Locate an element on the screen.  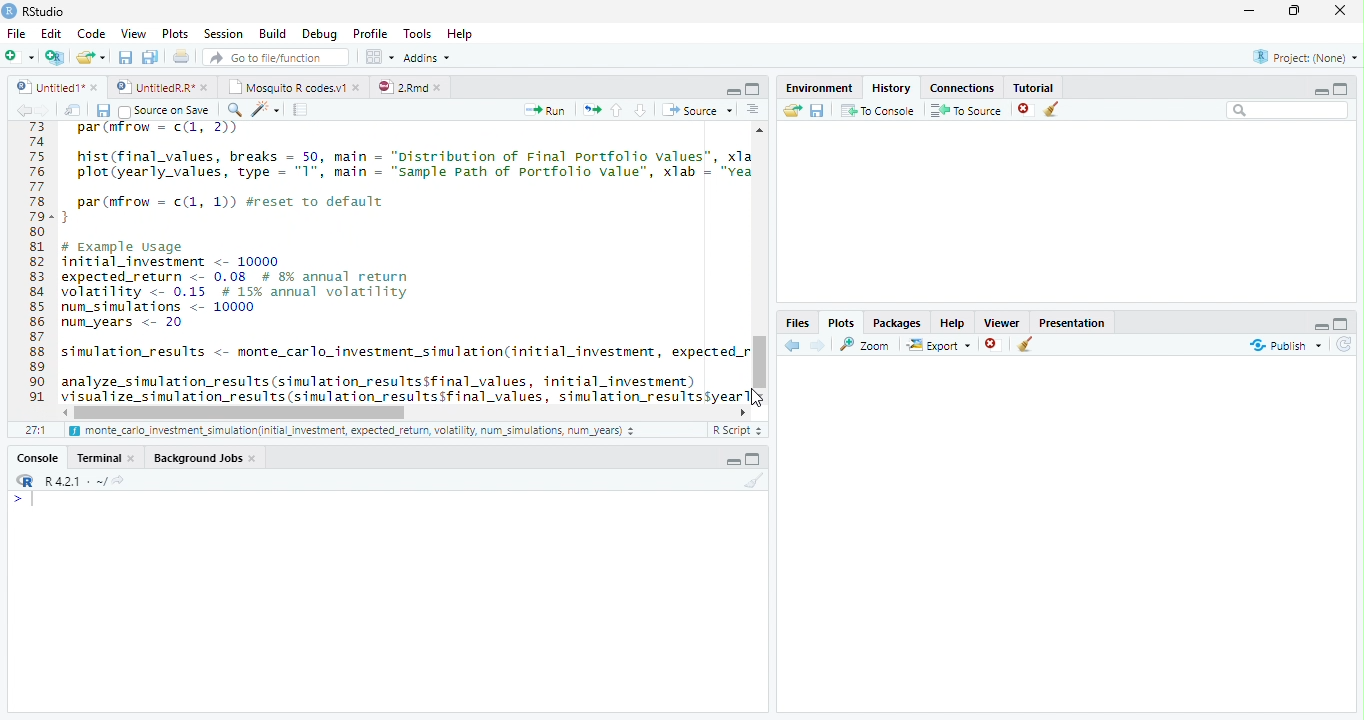
Profile is located at coordinates (369, 33).